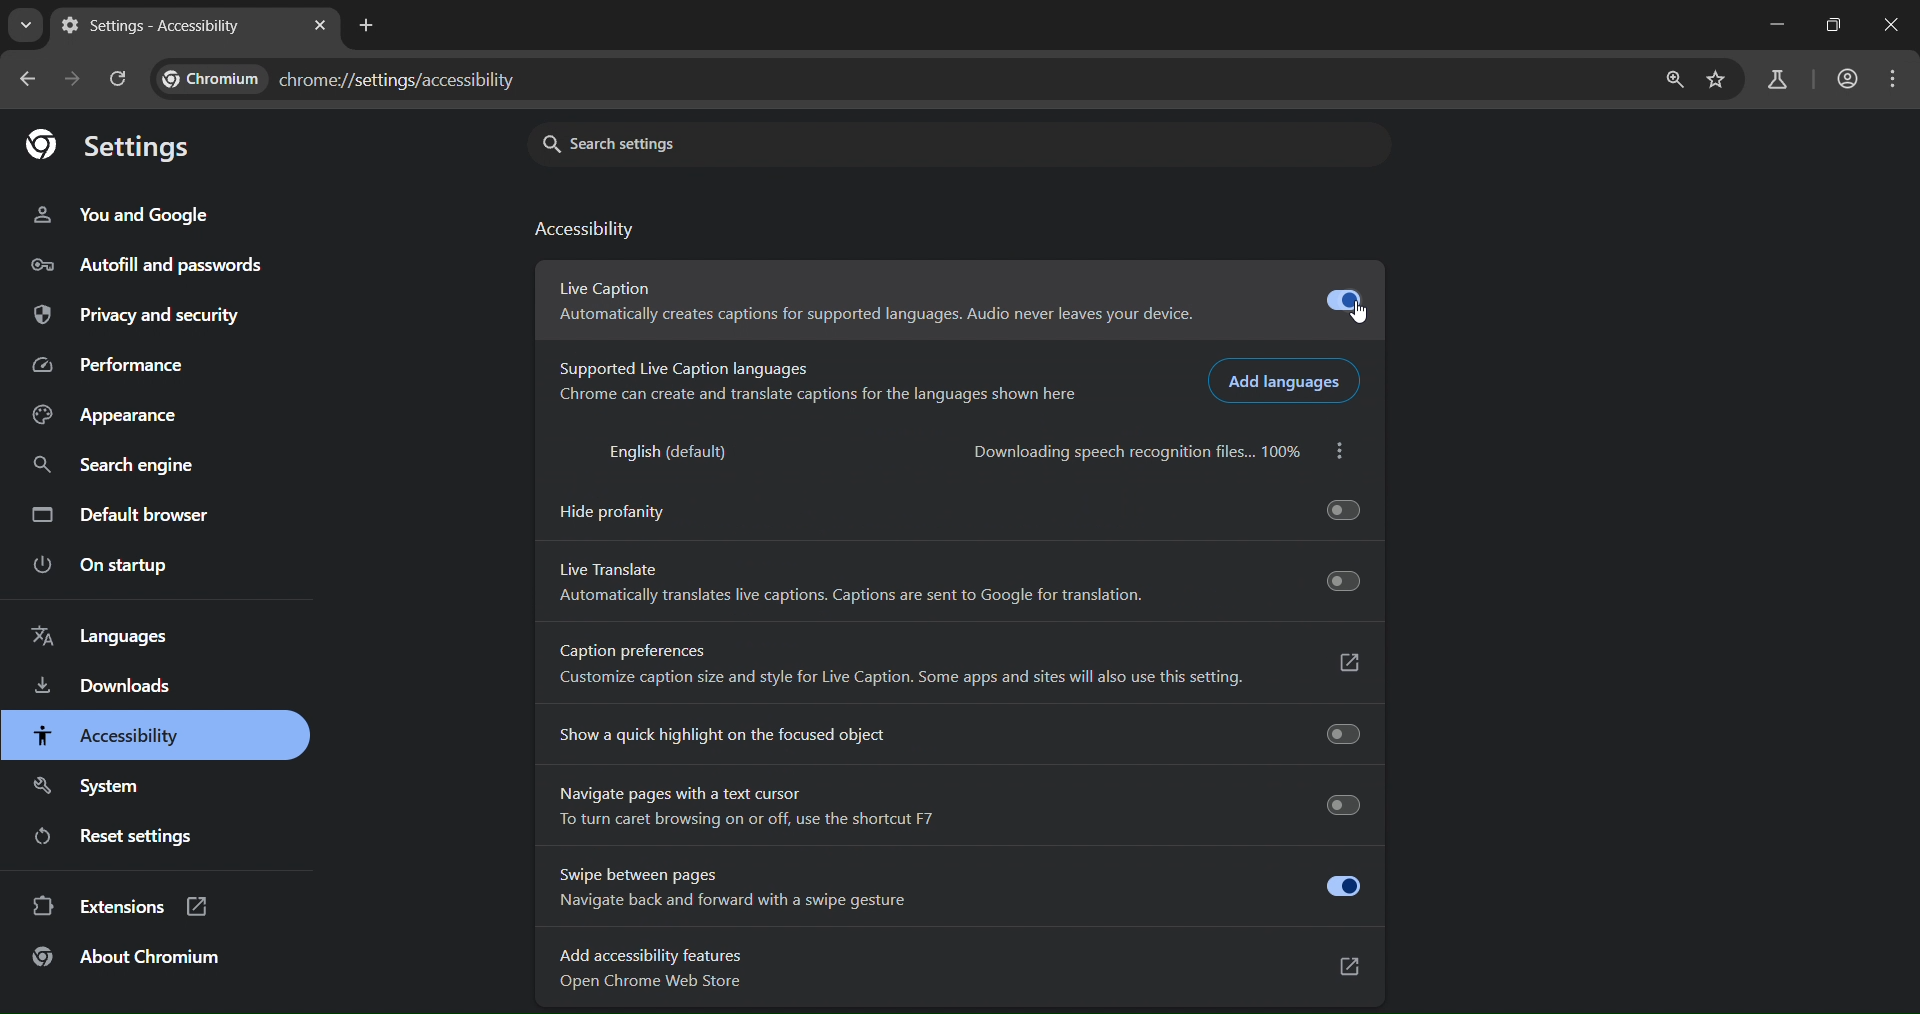 Image resolution: width=1920 pixels, height=1014 pixels. I want to click on chrome://settings/accessibility, so click(353, 76).